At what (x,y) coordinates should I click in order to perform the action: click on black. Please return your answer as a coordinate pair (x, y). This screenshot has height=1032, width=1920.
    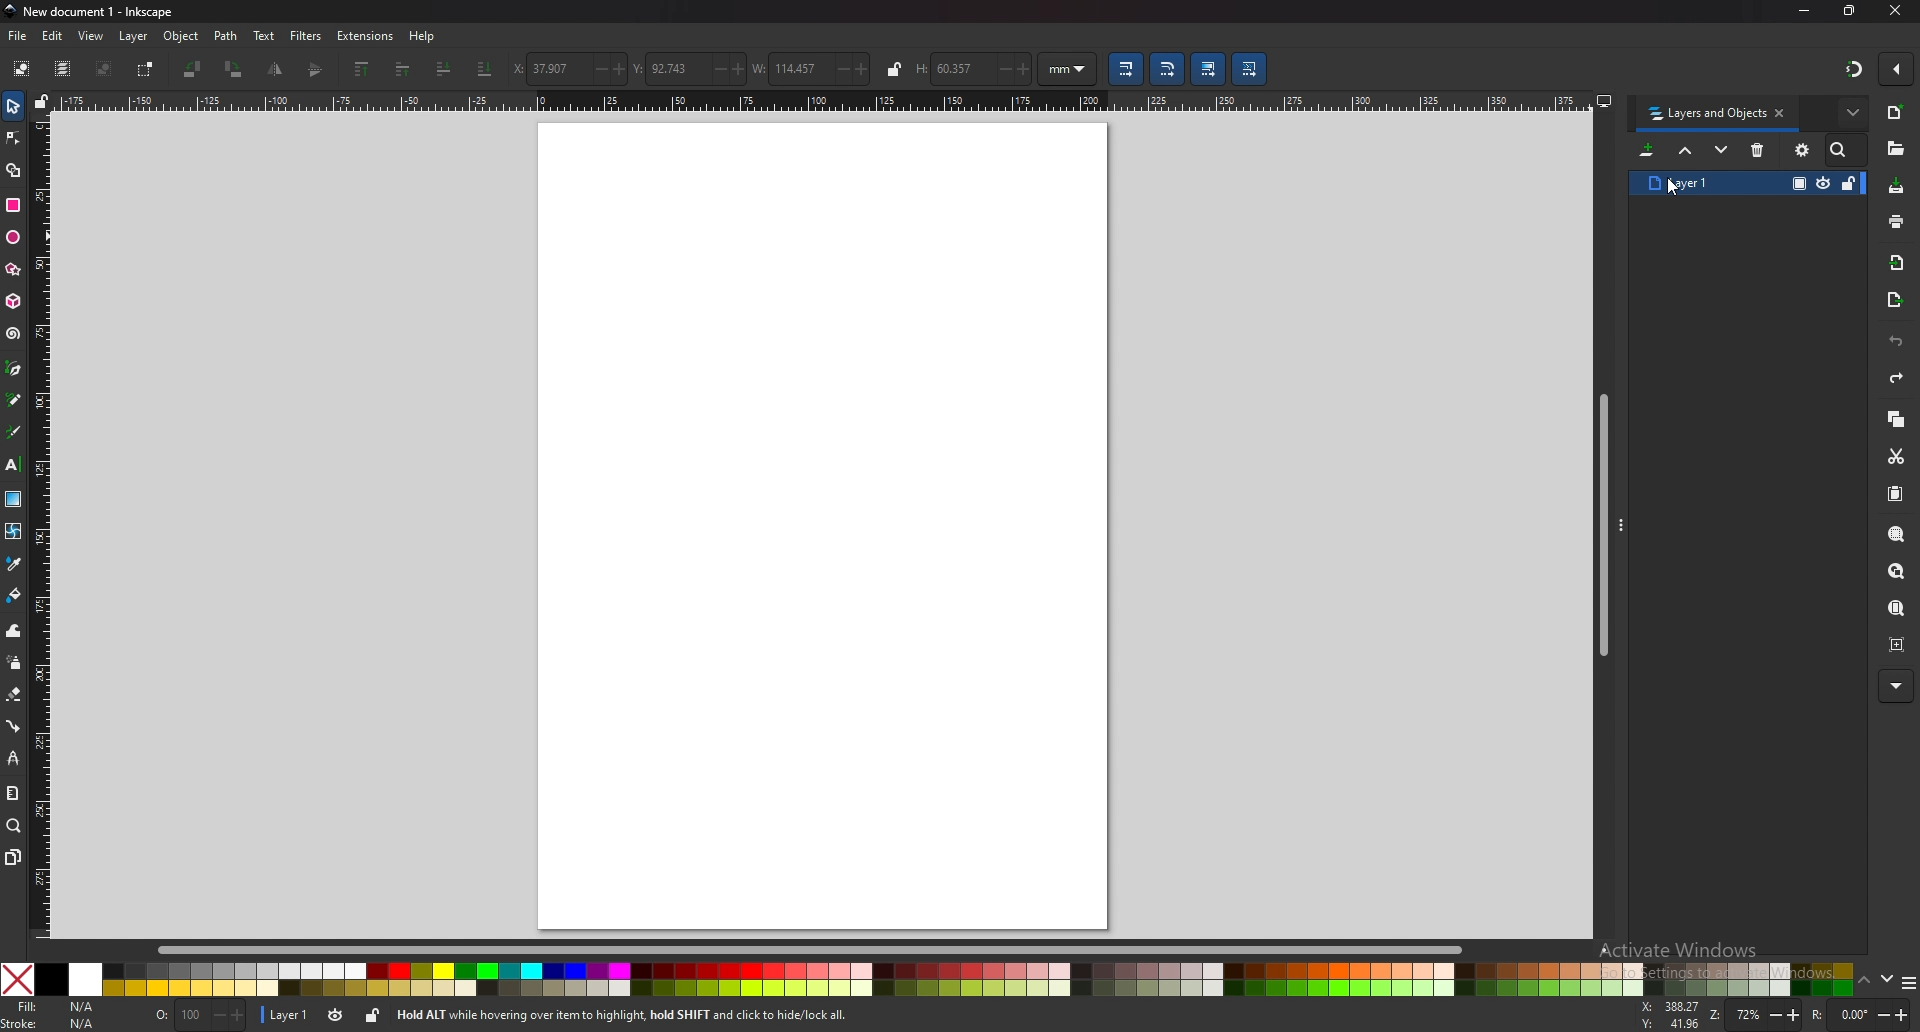
    Looking at the image, I should click on (51, 979).